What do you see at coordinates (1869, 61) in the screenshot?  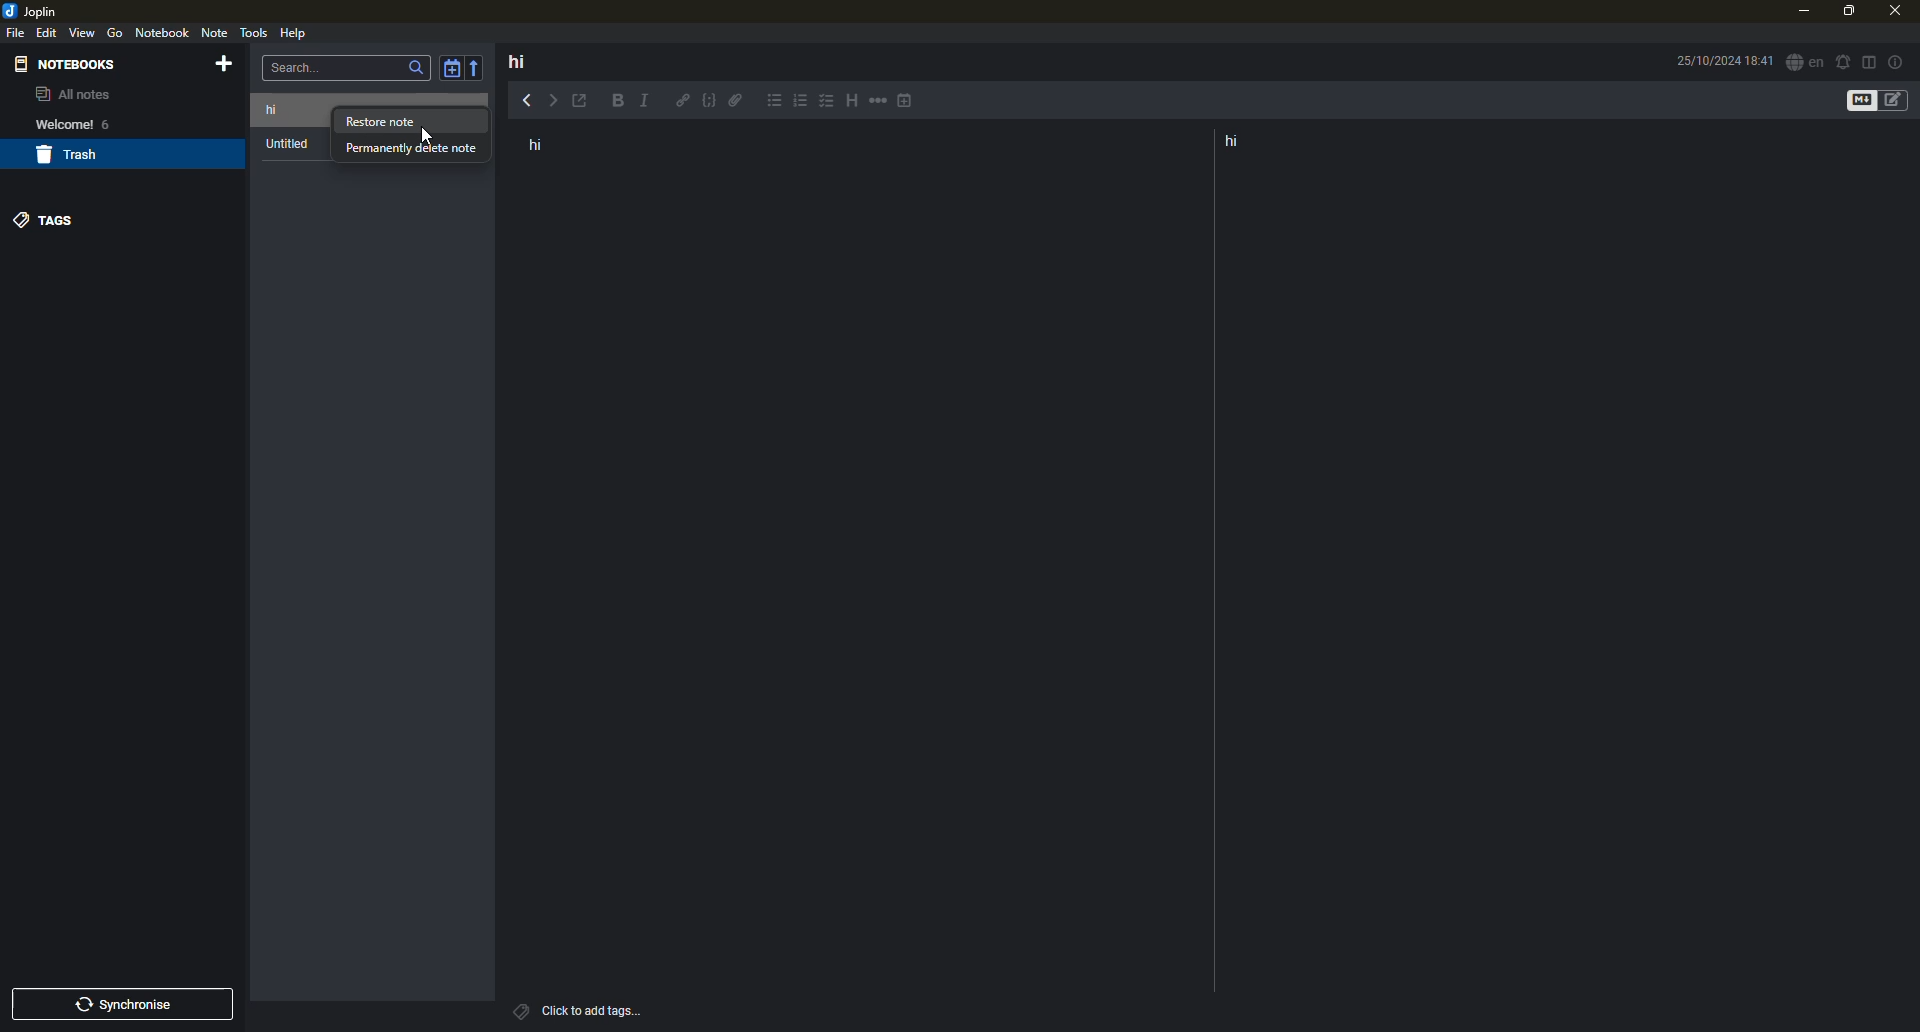 I see `toggle editor layout` at bounding box center [1869, 61].